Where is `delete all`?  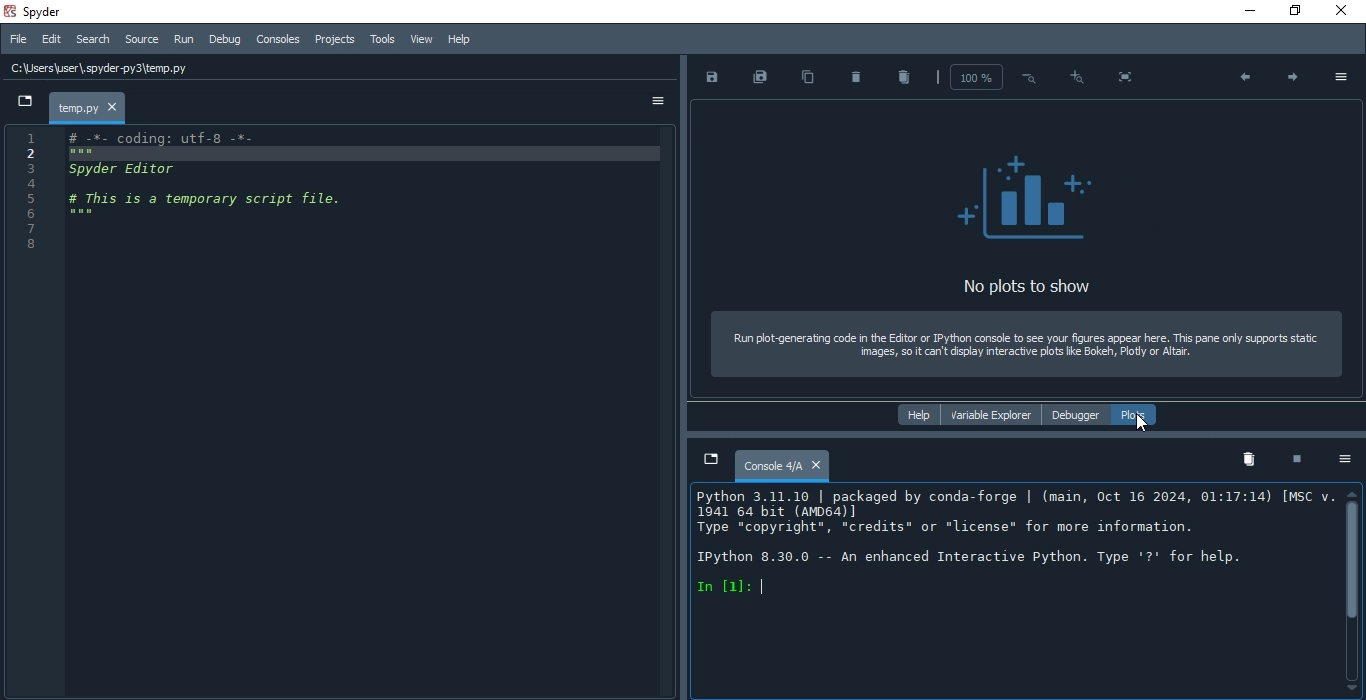
delete all is located at coordinates (1247, 459).